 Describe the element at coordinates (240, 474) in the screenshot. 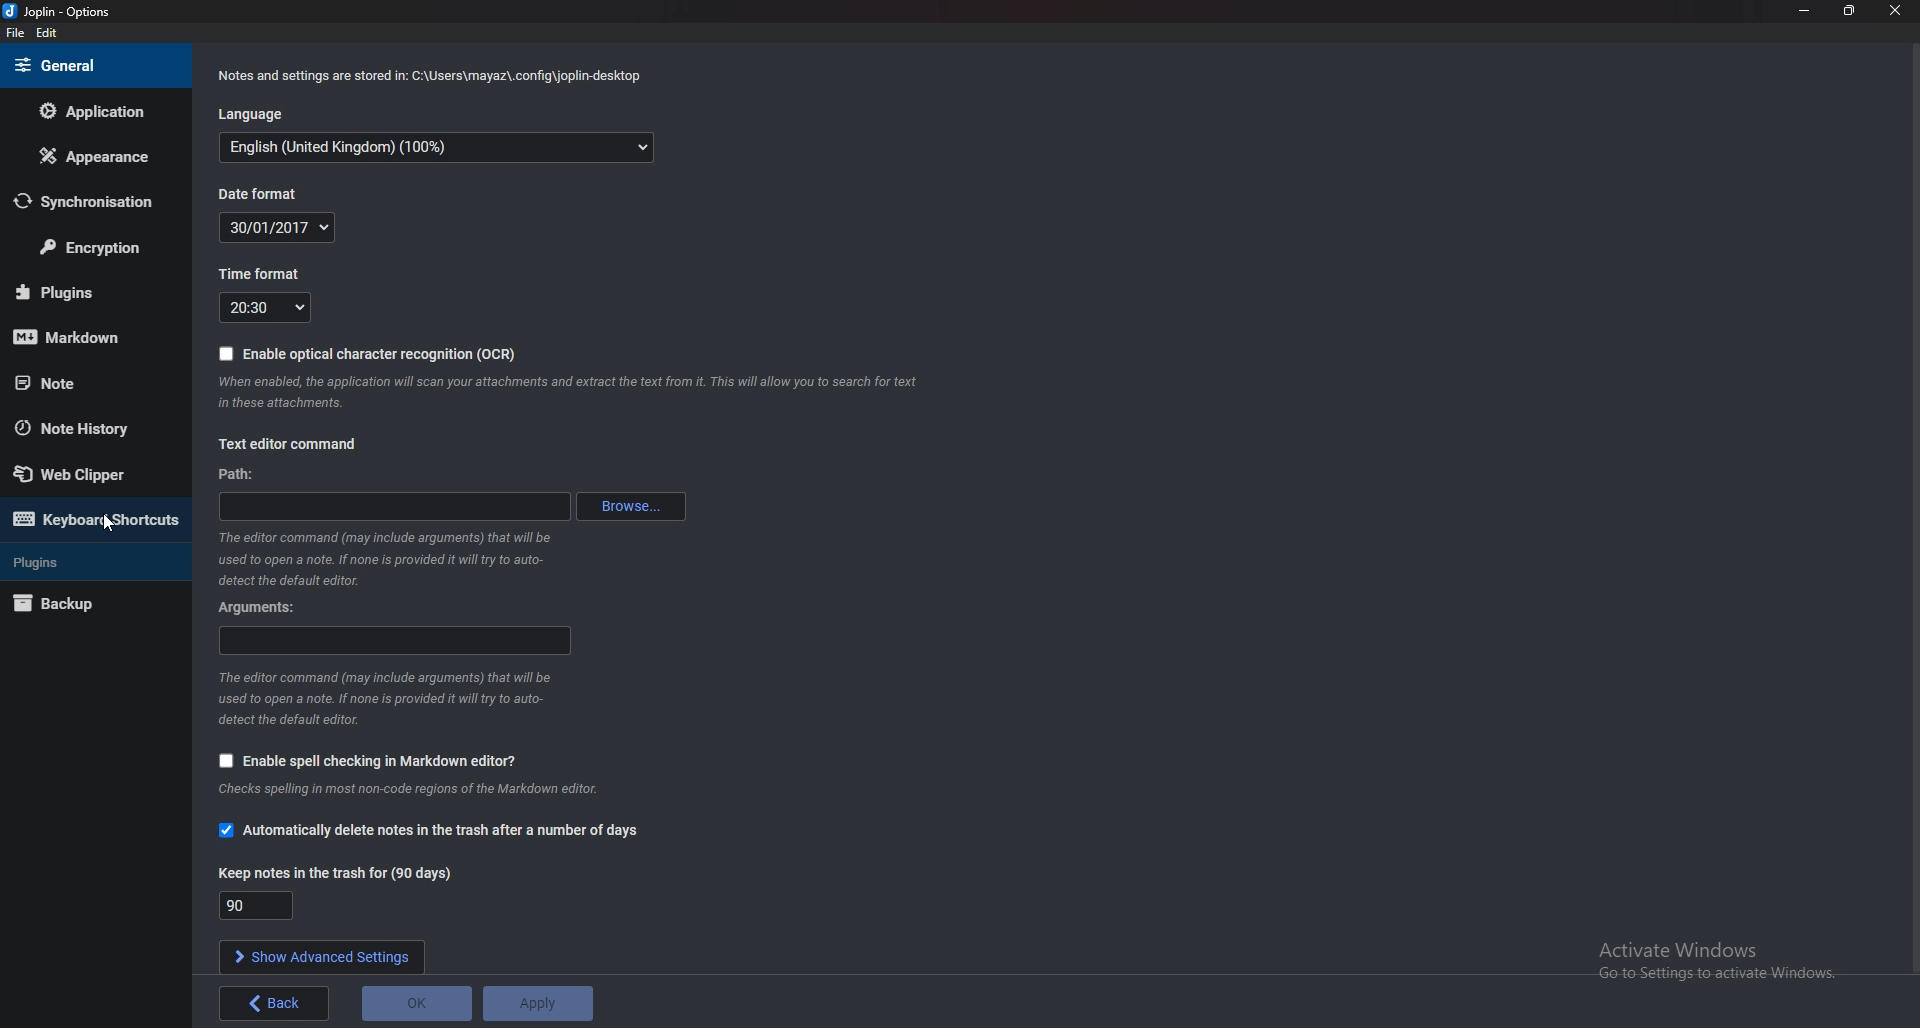

I see `path` at that location.